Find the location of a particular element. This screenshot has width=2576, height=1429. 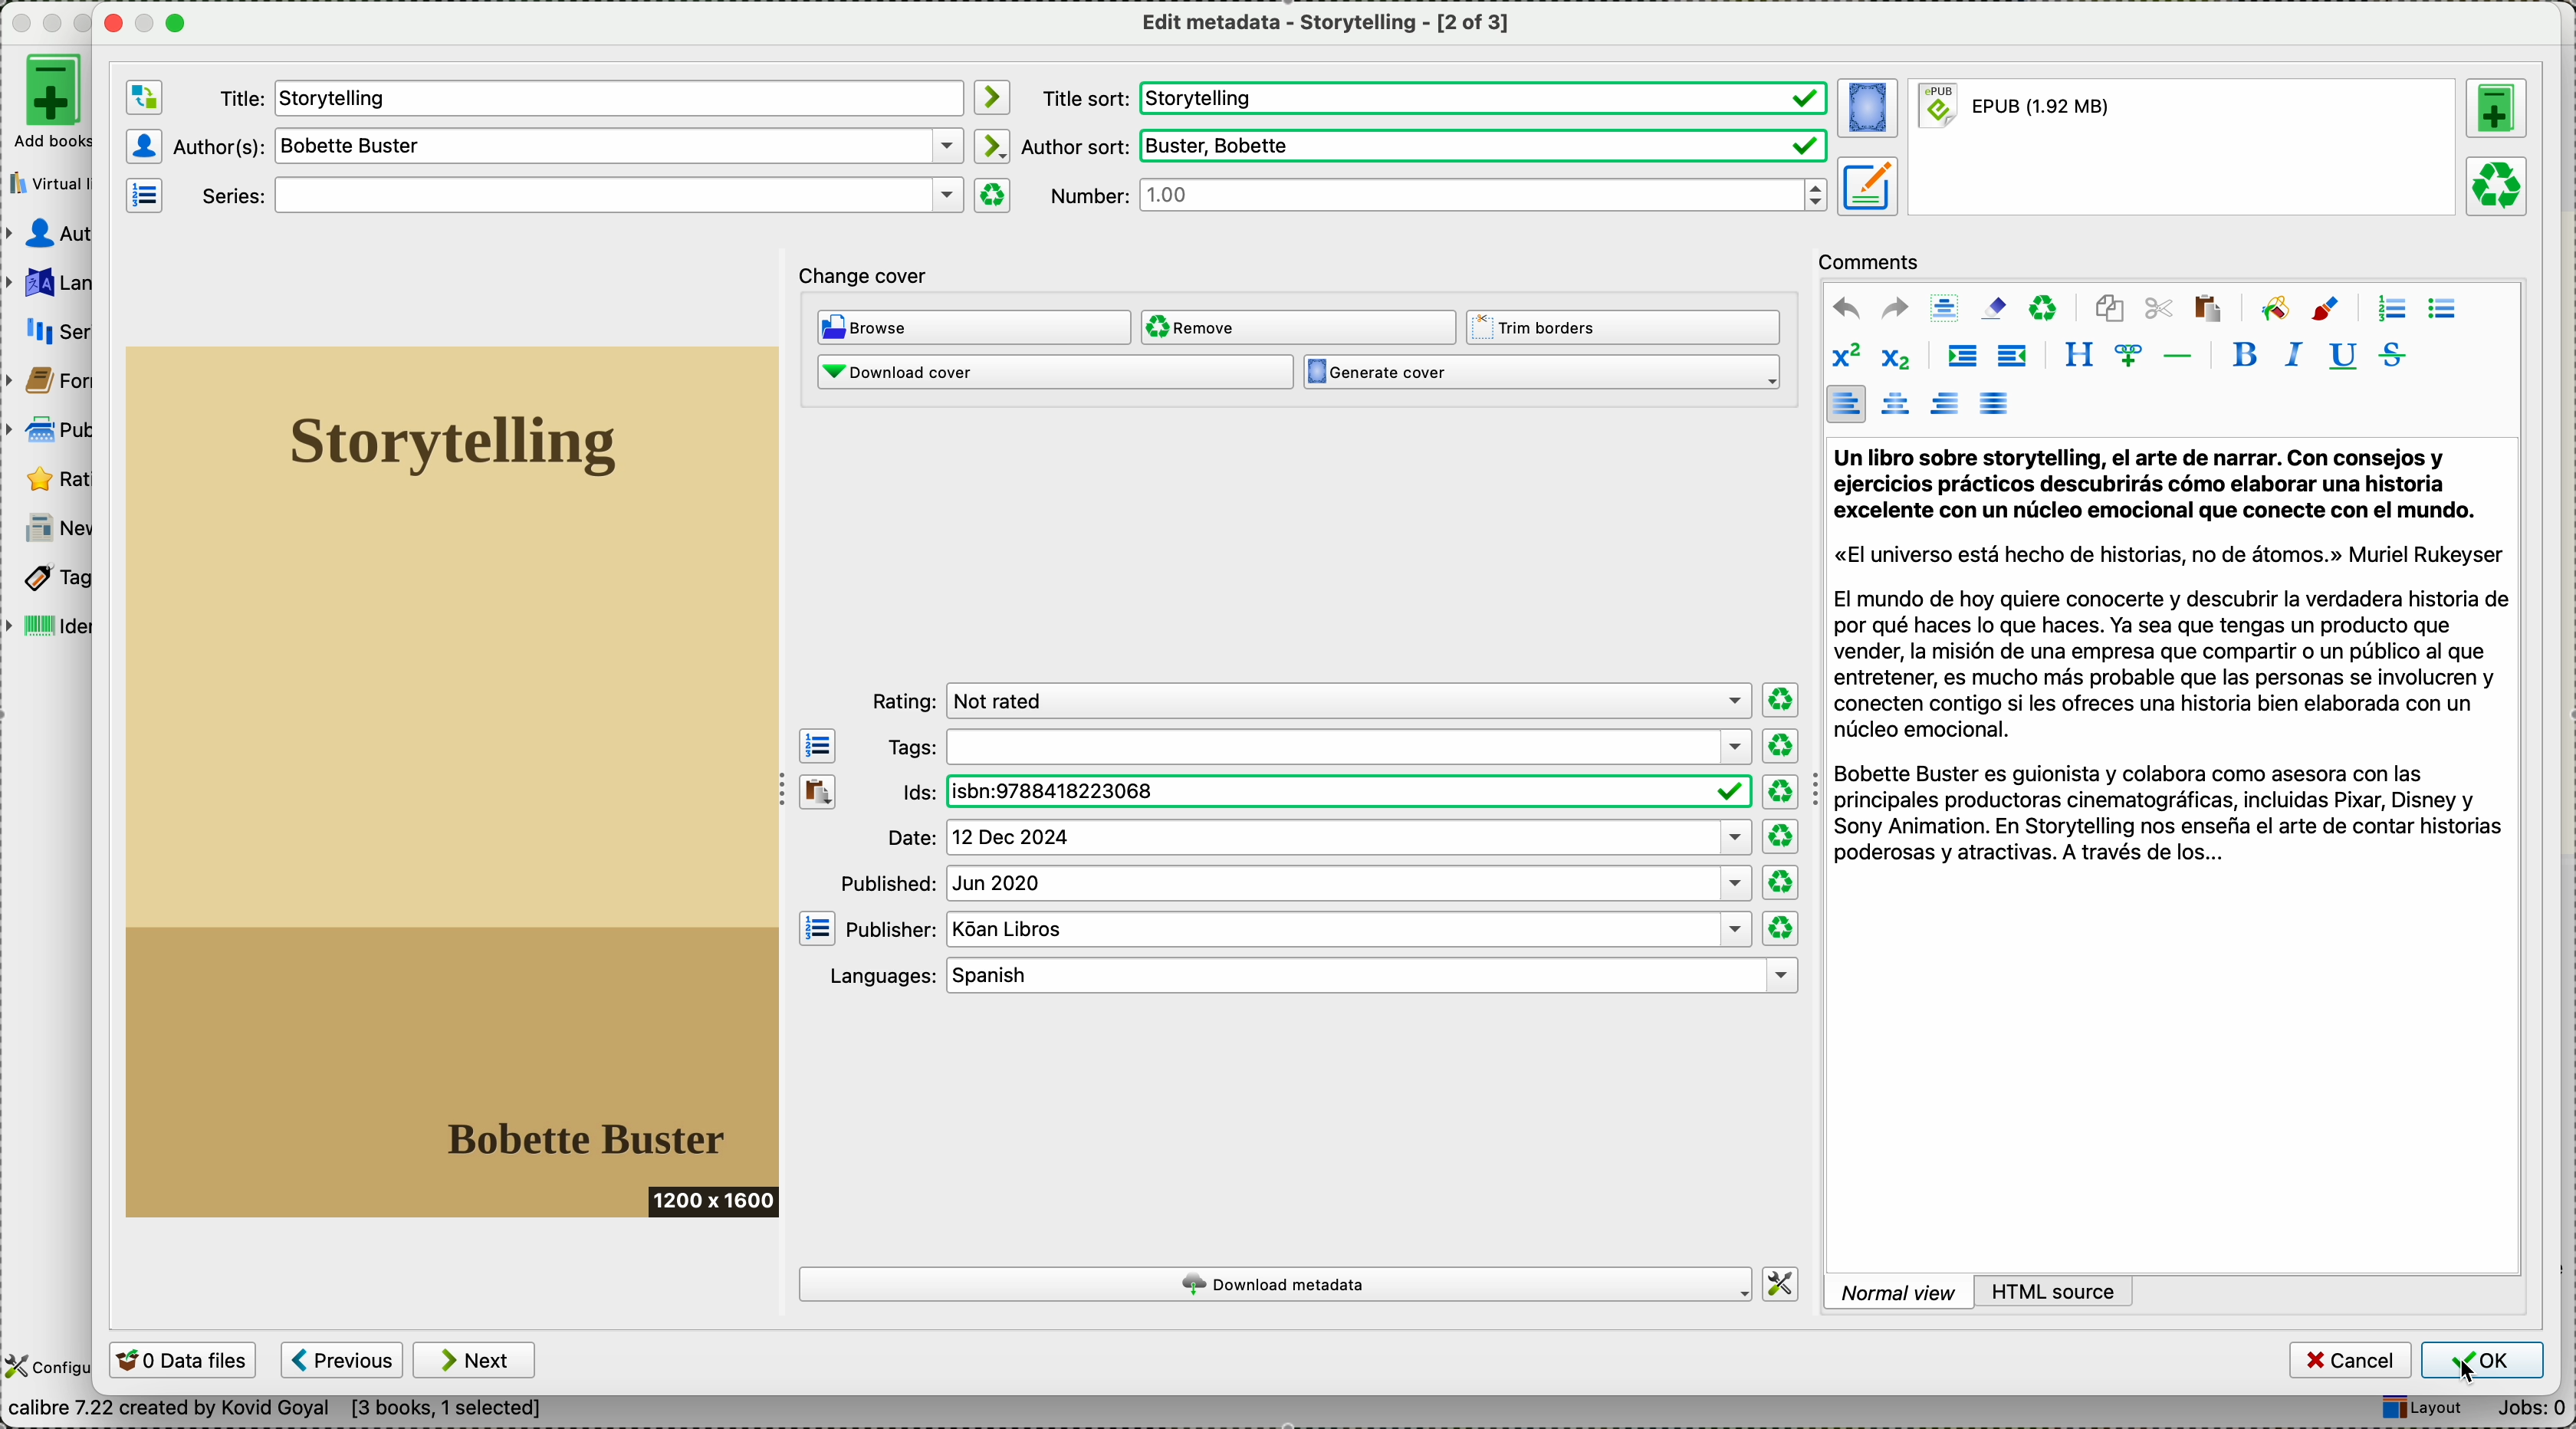

underline is located at coordinates (2342, 358).